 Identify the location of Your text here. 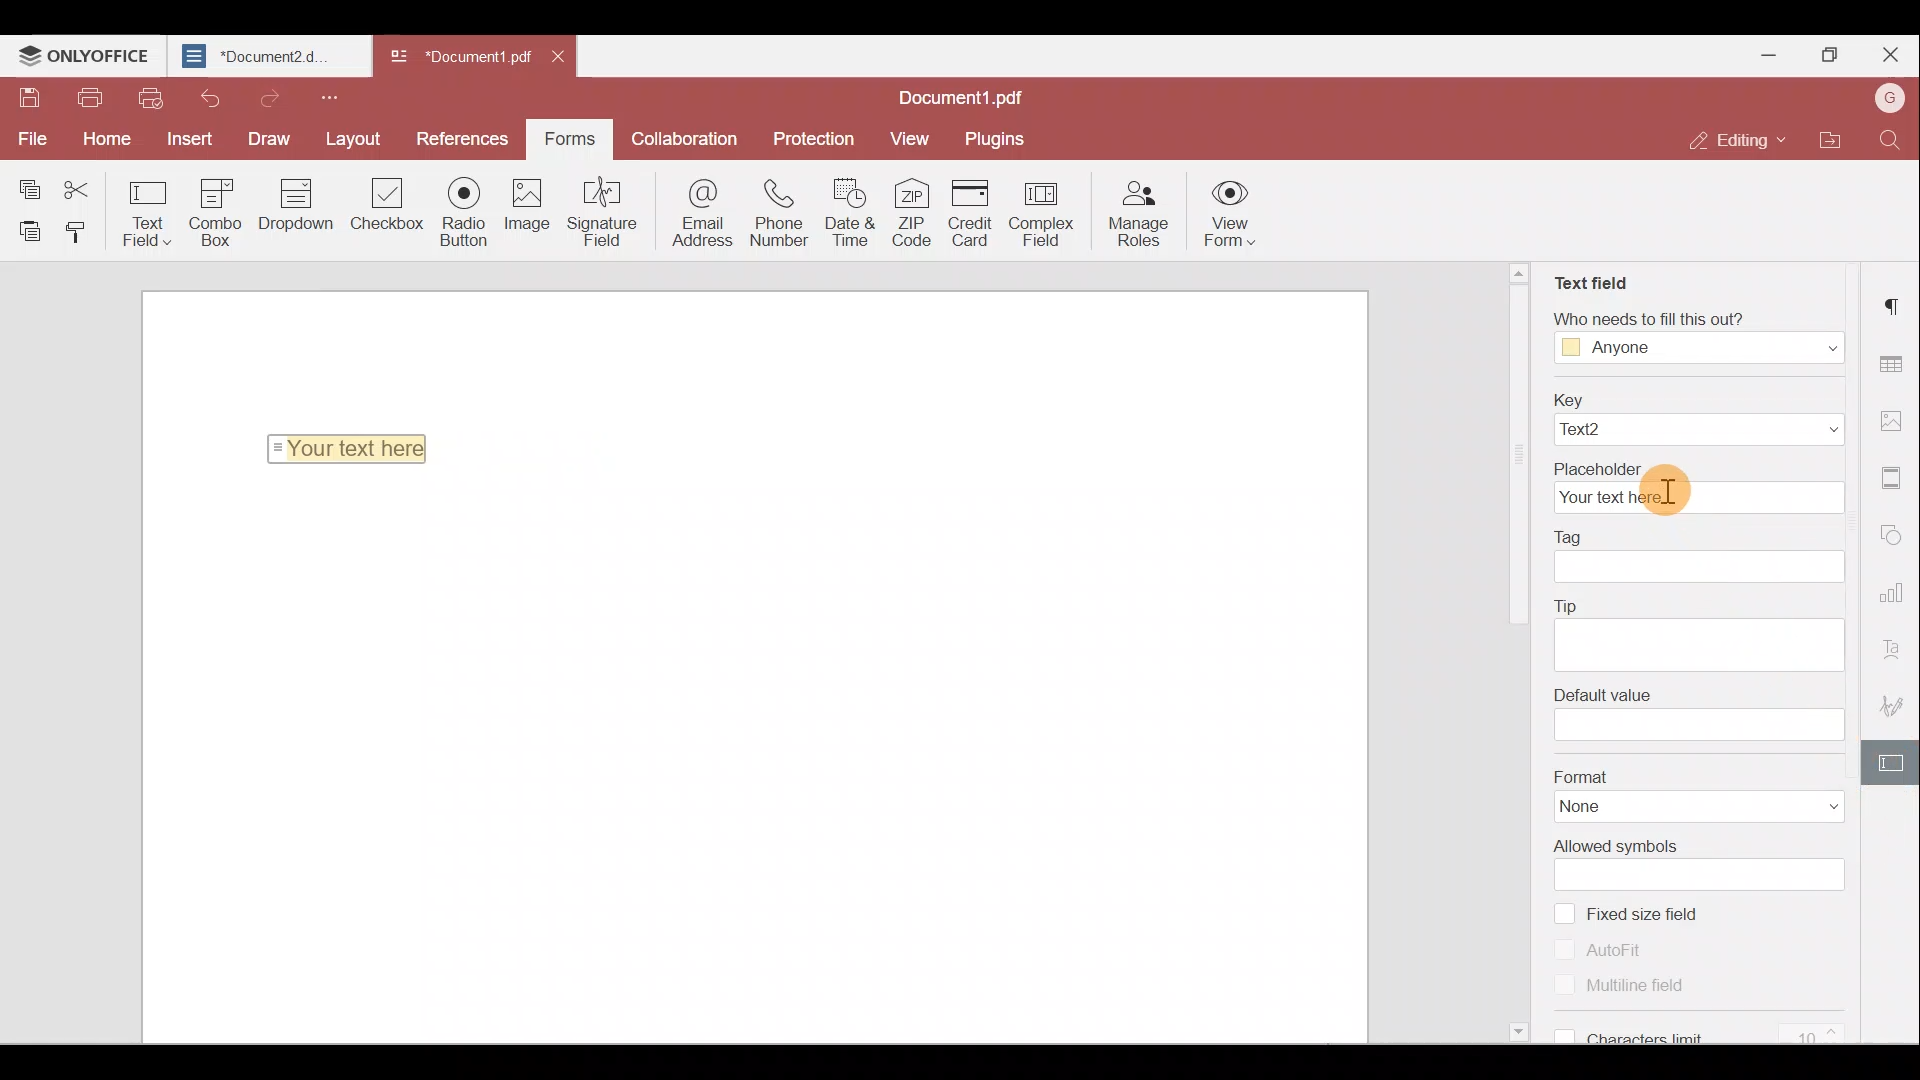
(1698, 499).